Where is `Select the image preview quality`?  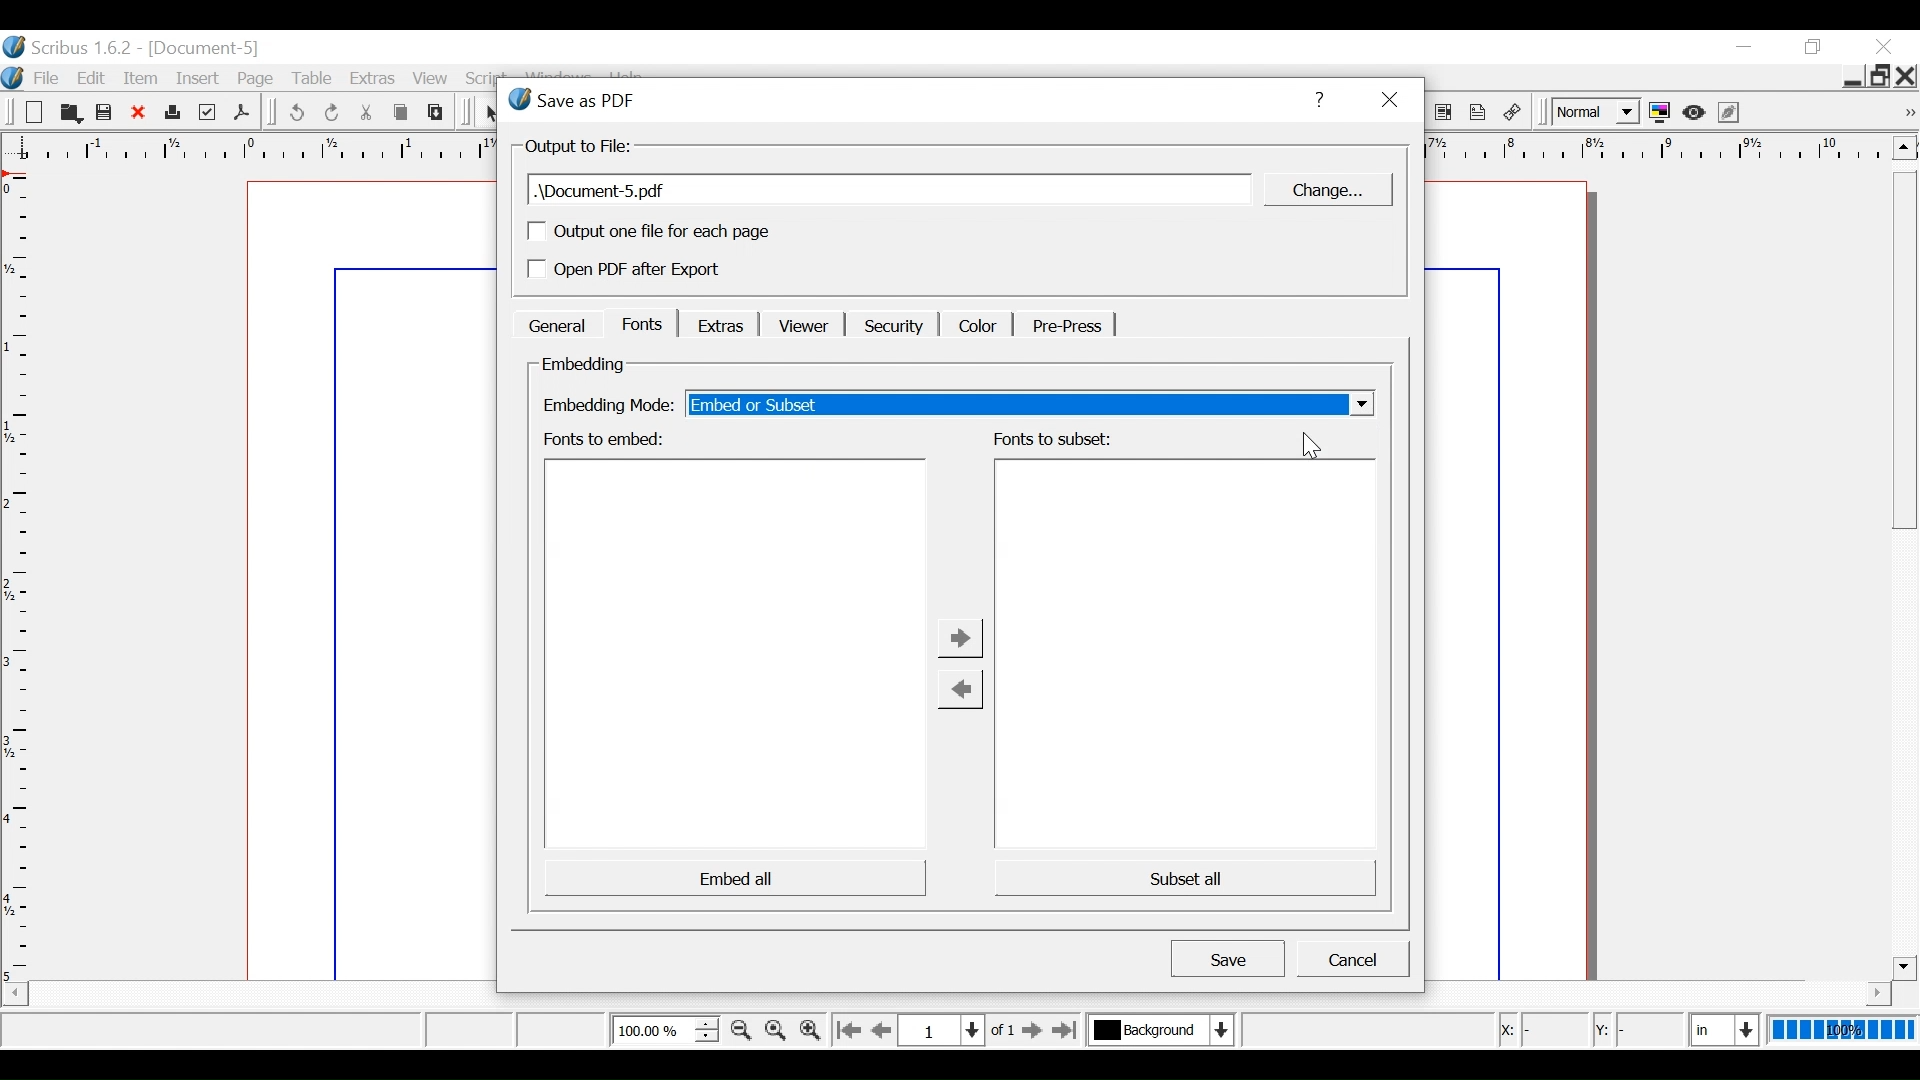 Select the image preview quality is located at coordinates (1593, 113).